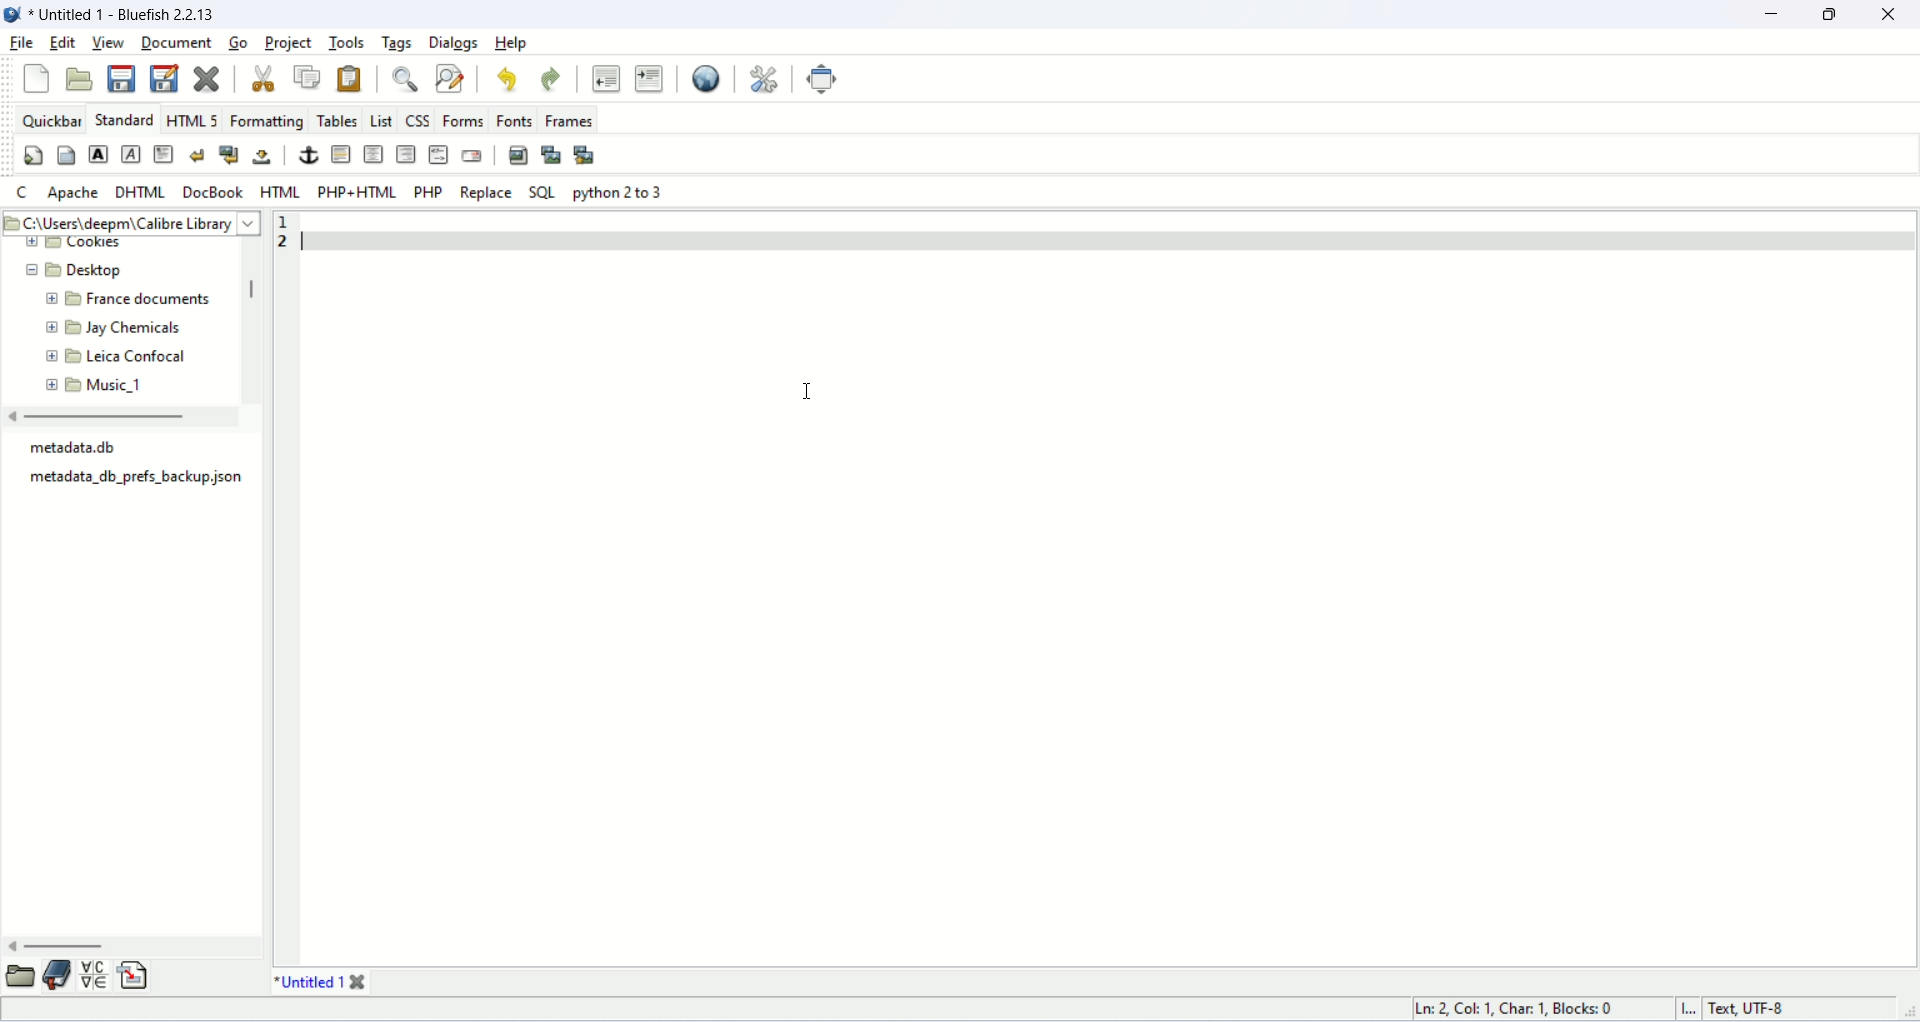  What do you see at coordinates (38, 80) in the screenshot?
I see `new file` at bounding box center [38, 80].